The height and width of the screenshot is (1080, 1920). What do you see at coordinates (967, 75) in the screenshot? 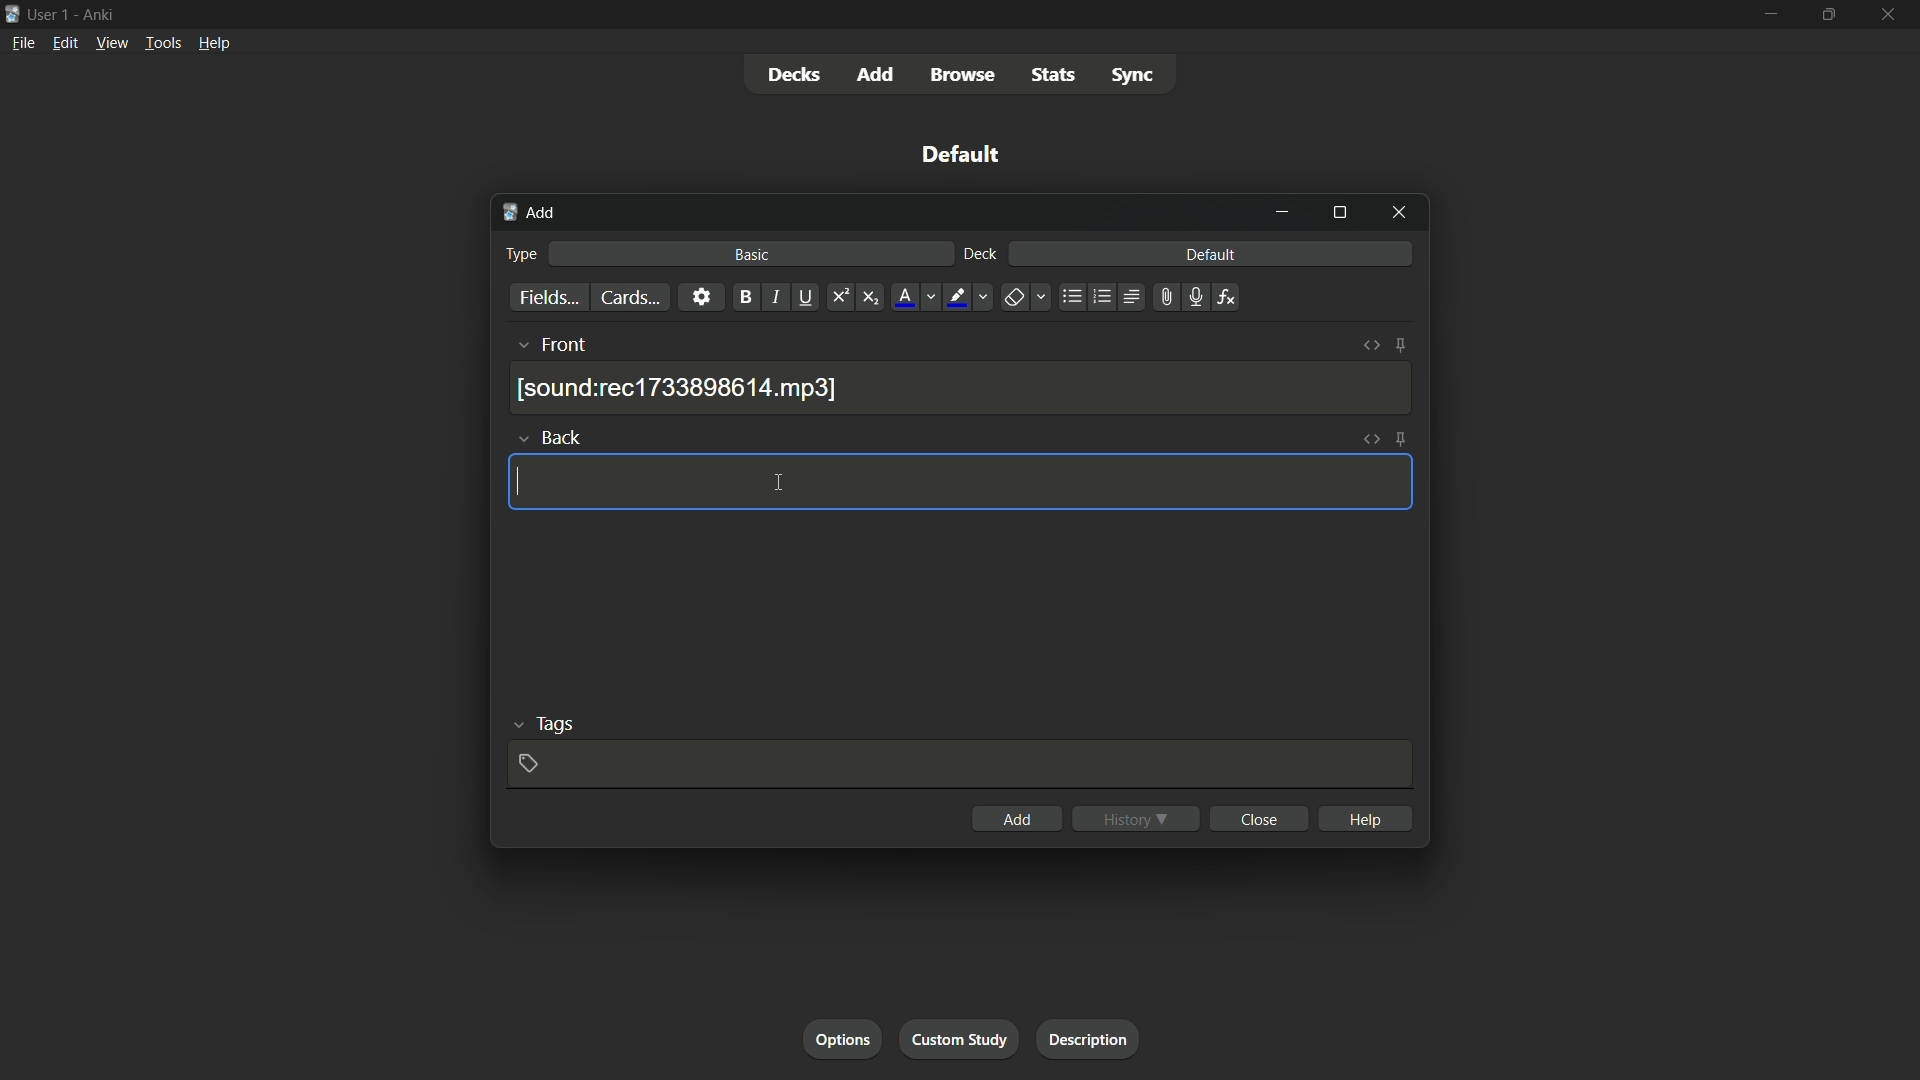
I see `browse` at bounding box center [967, 75].